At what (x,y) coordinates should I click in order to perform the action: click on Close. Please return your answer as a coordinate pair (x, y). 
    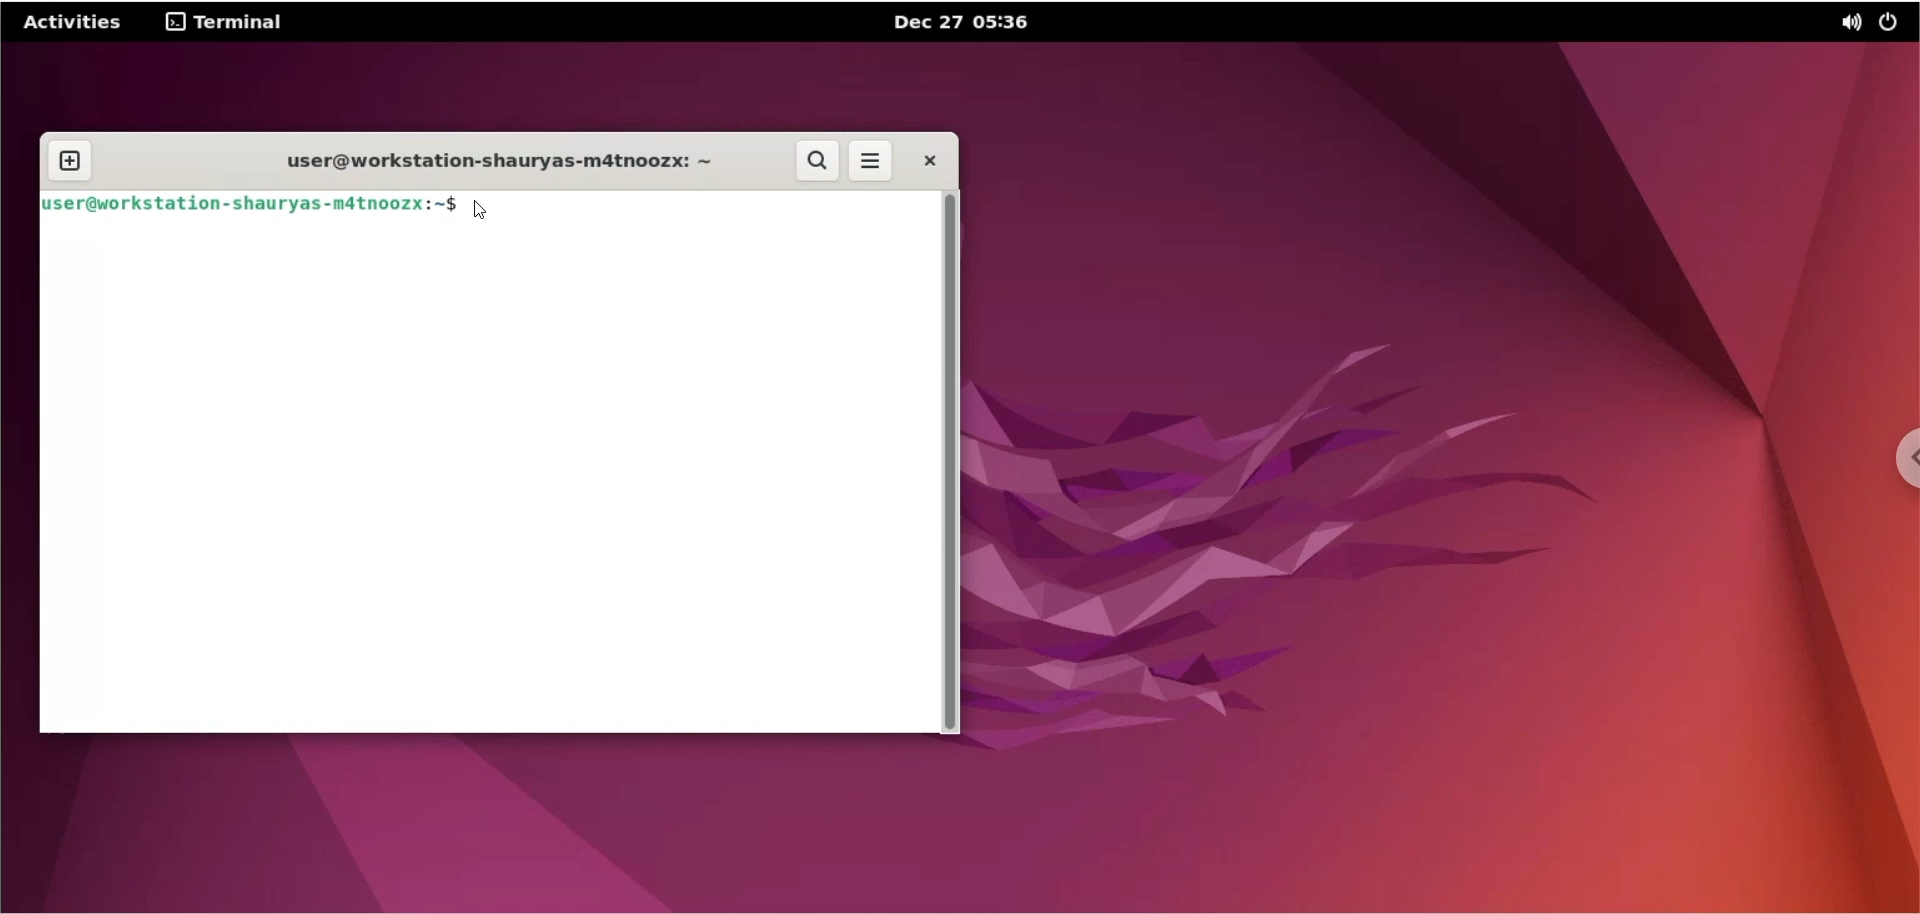
    Looking at the image, I should click on (928, 161).